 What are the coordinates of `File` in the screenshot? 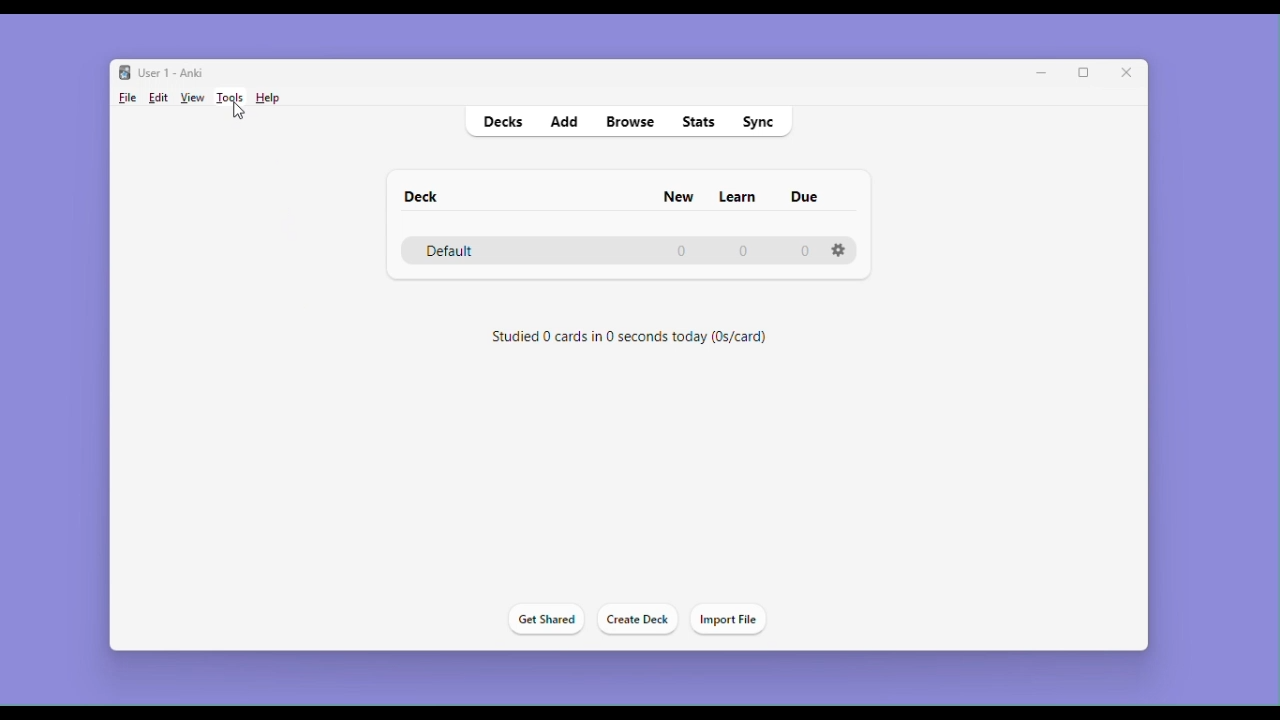 It's located at (128, 98).